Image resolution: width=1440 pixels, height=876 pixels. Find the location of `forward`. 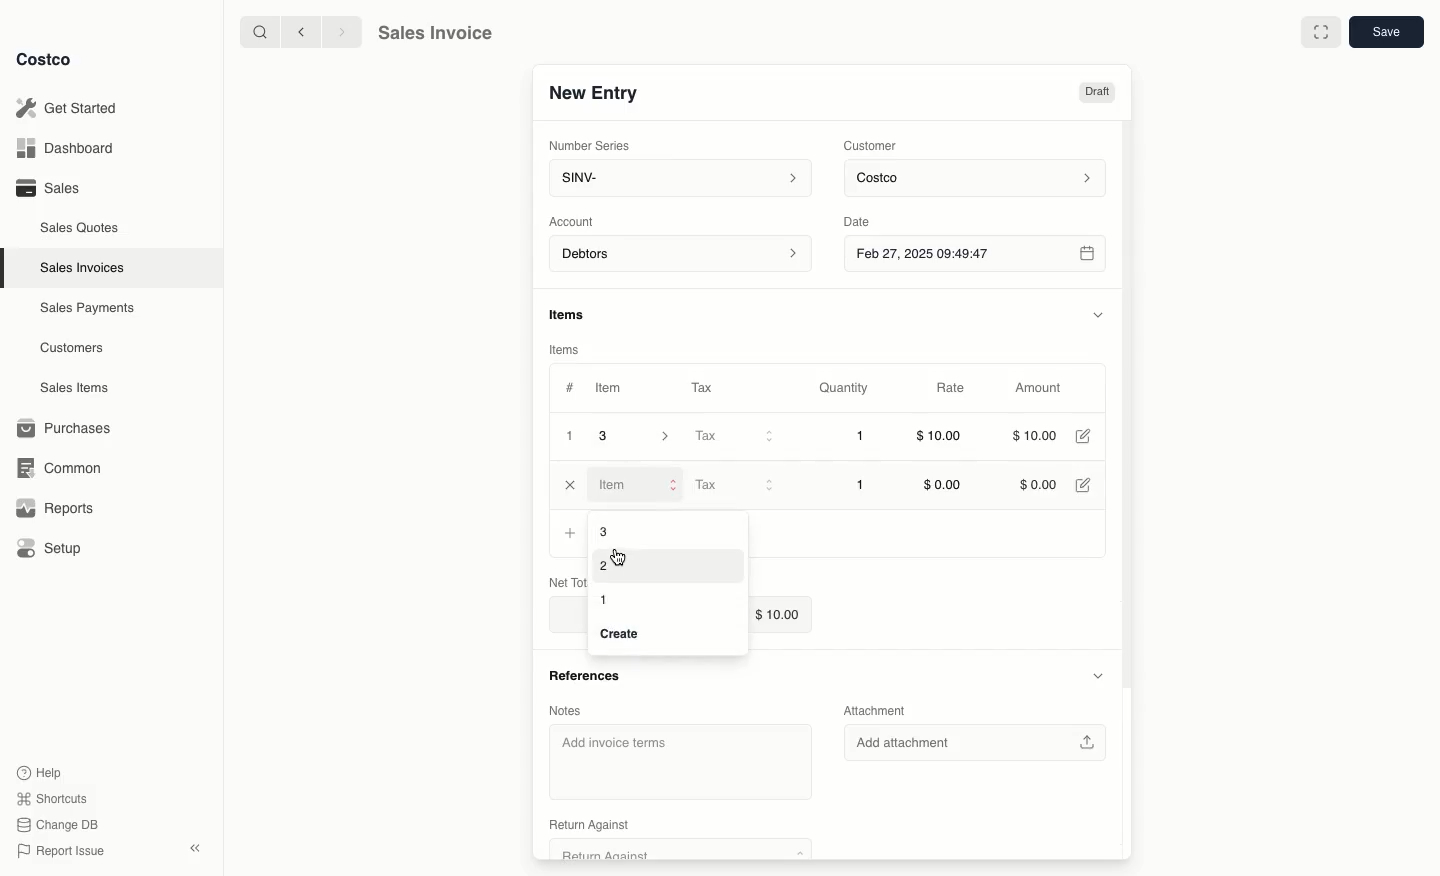

forward is located at coordinates (339, 31).